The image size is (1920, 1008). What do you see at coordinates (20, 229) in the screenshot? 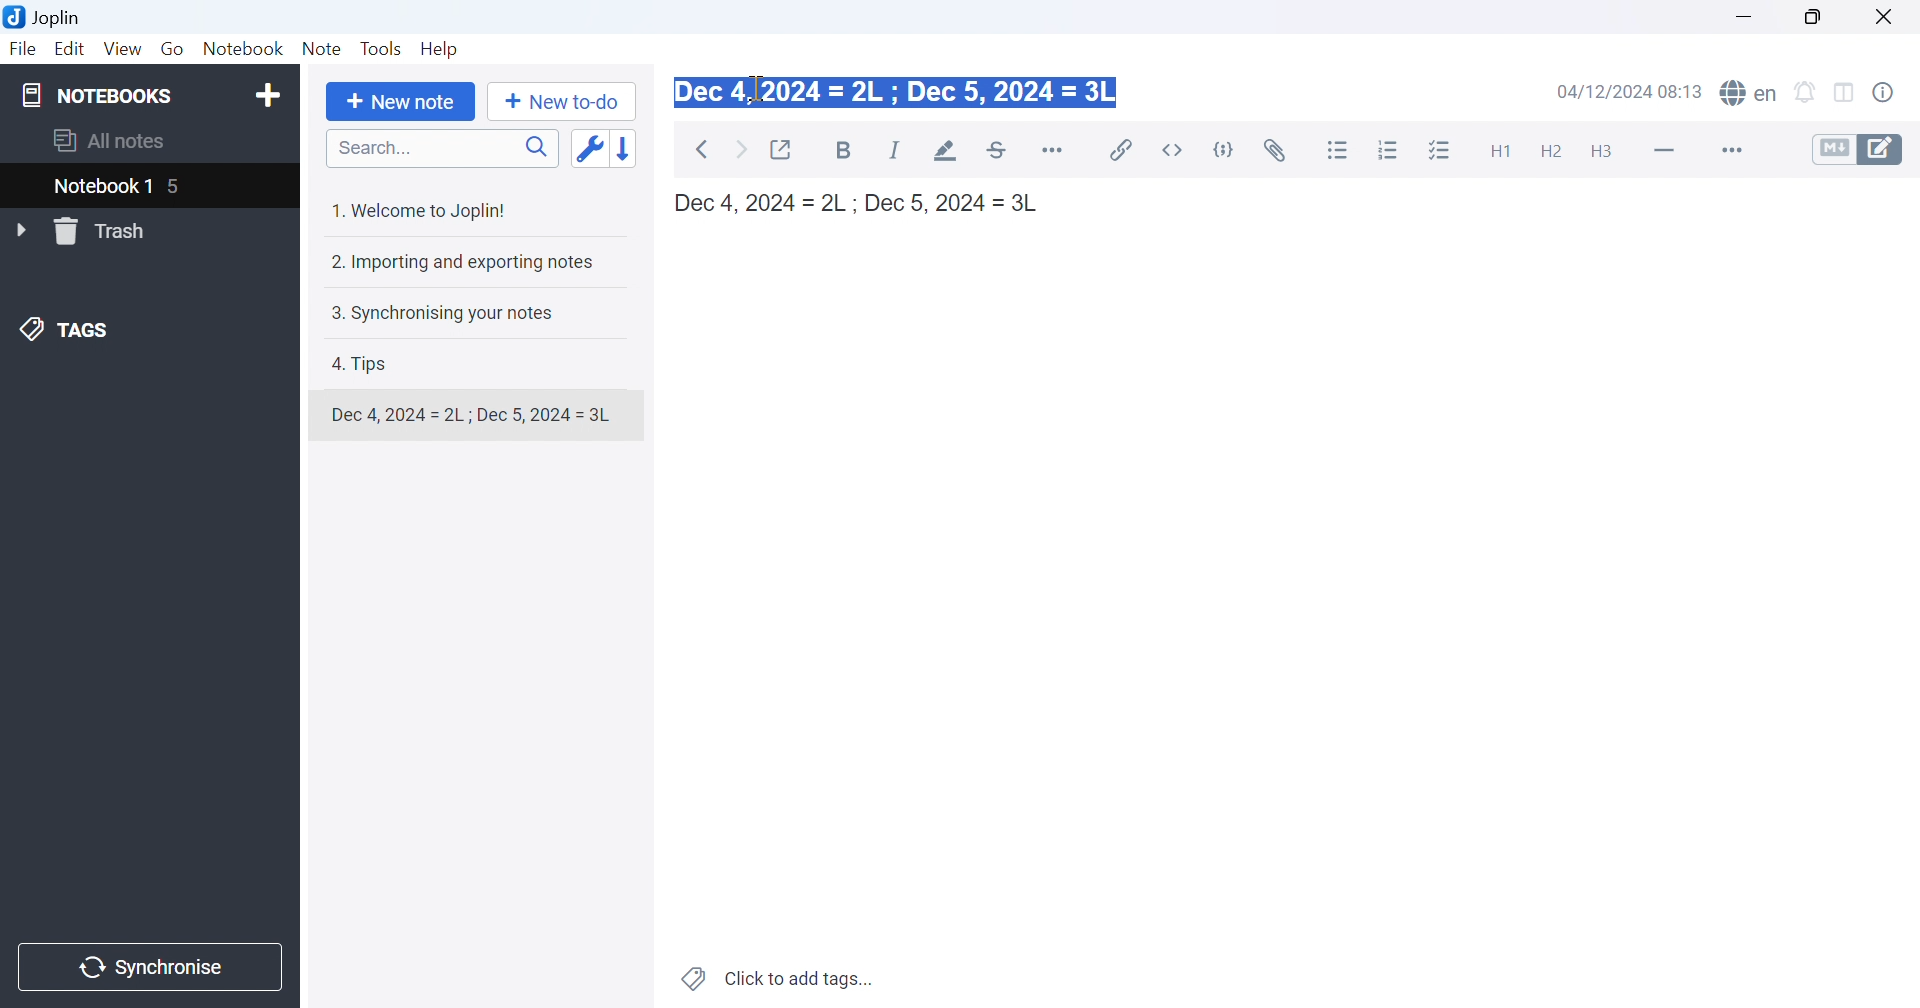
I see `Drop Down` at bounding box center [20, 229].